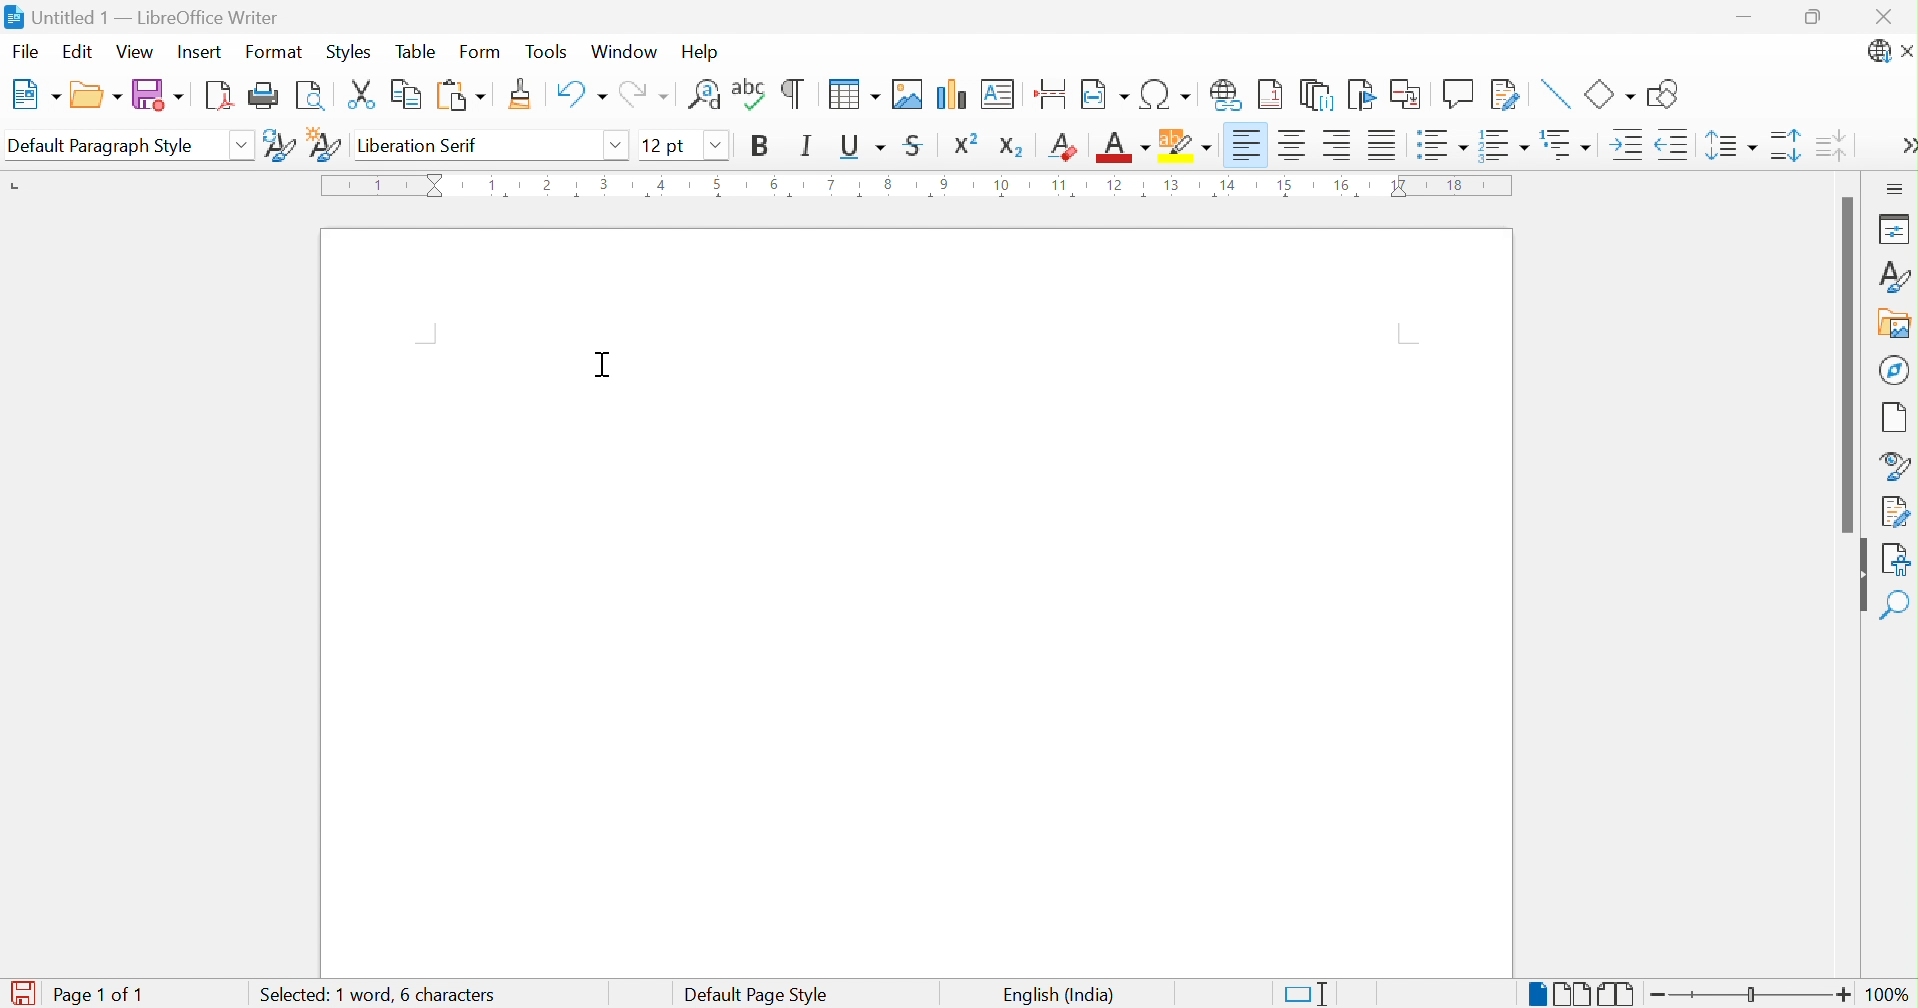 The image size is (1918, 1008). I want to click on Insert Cross-reference, so click(1405, 94).